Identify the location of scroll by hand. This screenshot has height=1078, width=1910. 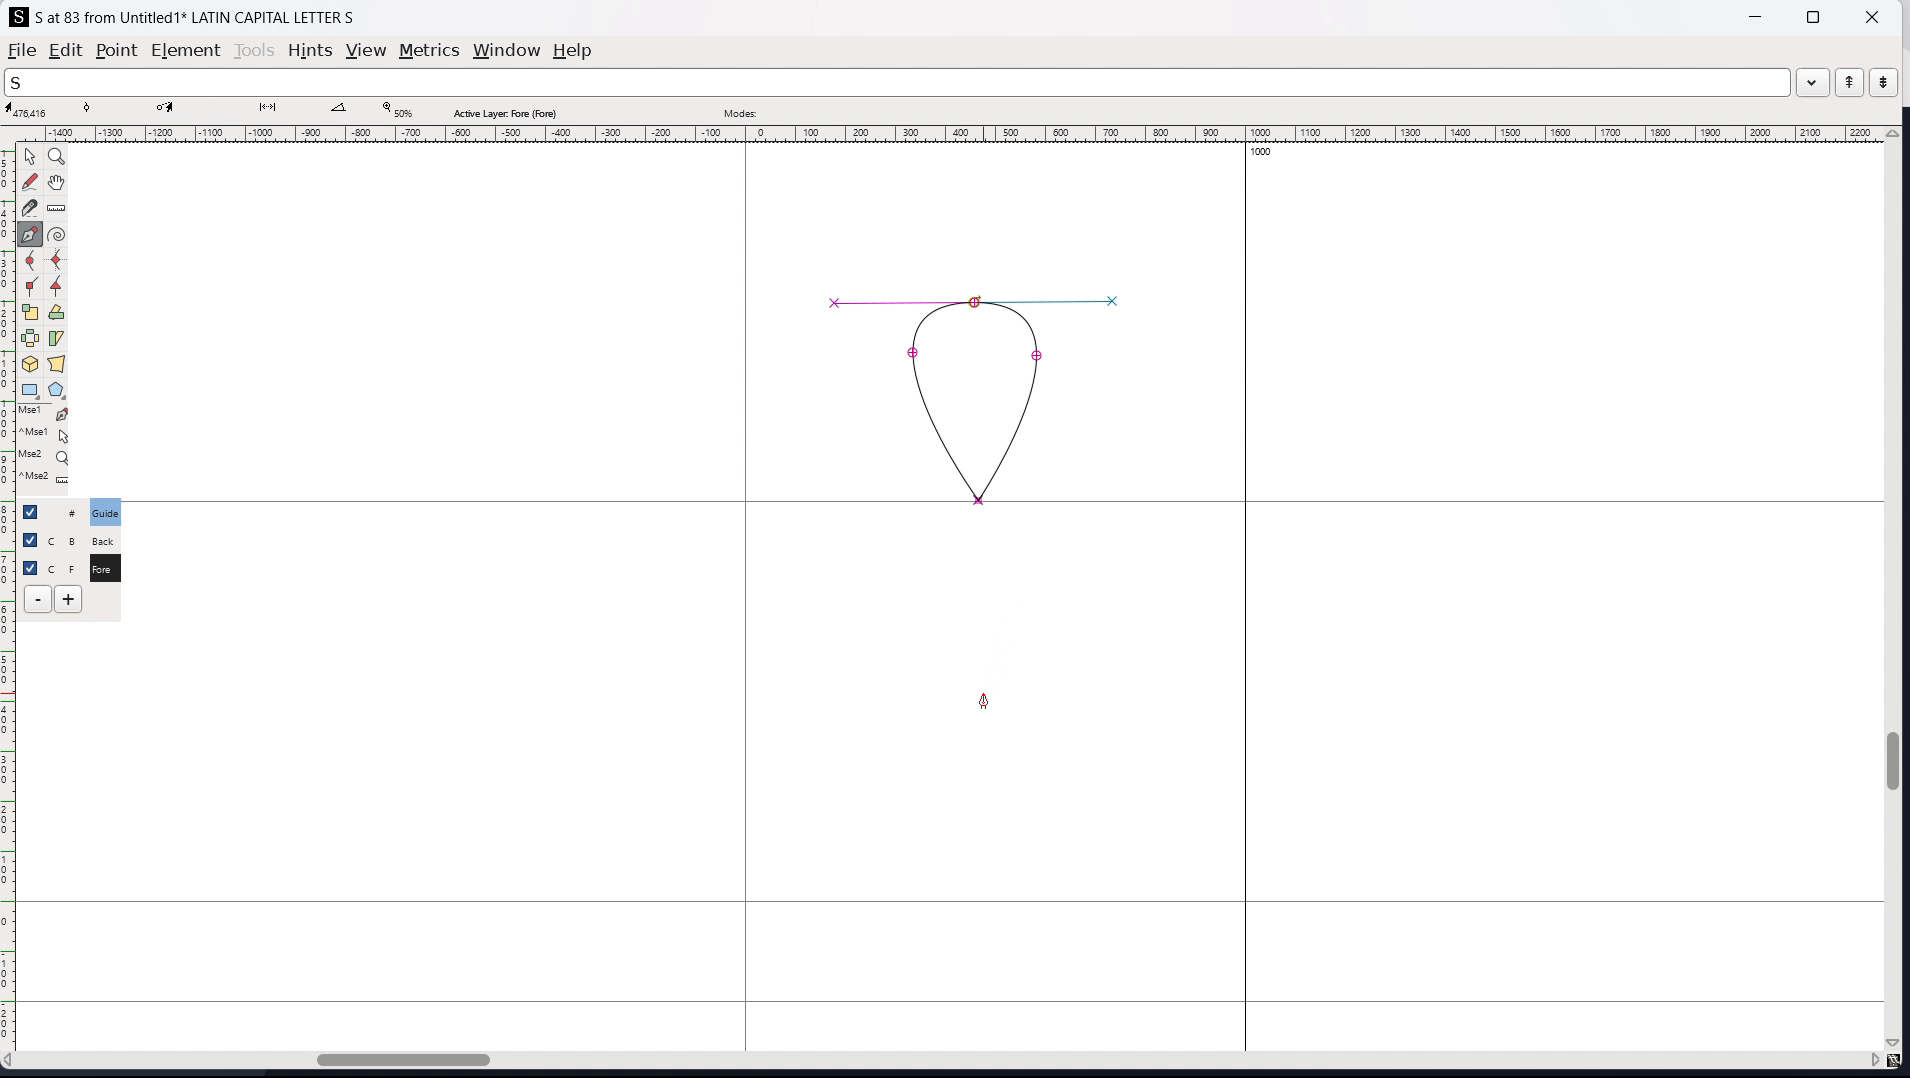
(59, 183).